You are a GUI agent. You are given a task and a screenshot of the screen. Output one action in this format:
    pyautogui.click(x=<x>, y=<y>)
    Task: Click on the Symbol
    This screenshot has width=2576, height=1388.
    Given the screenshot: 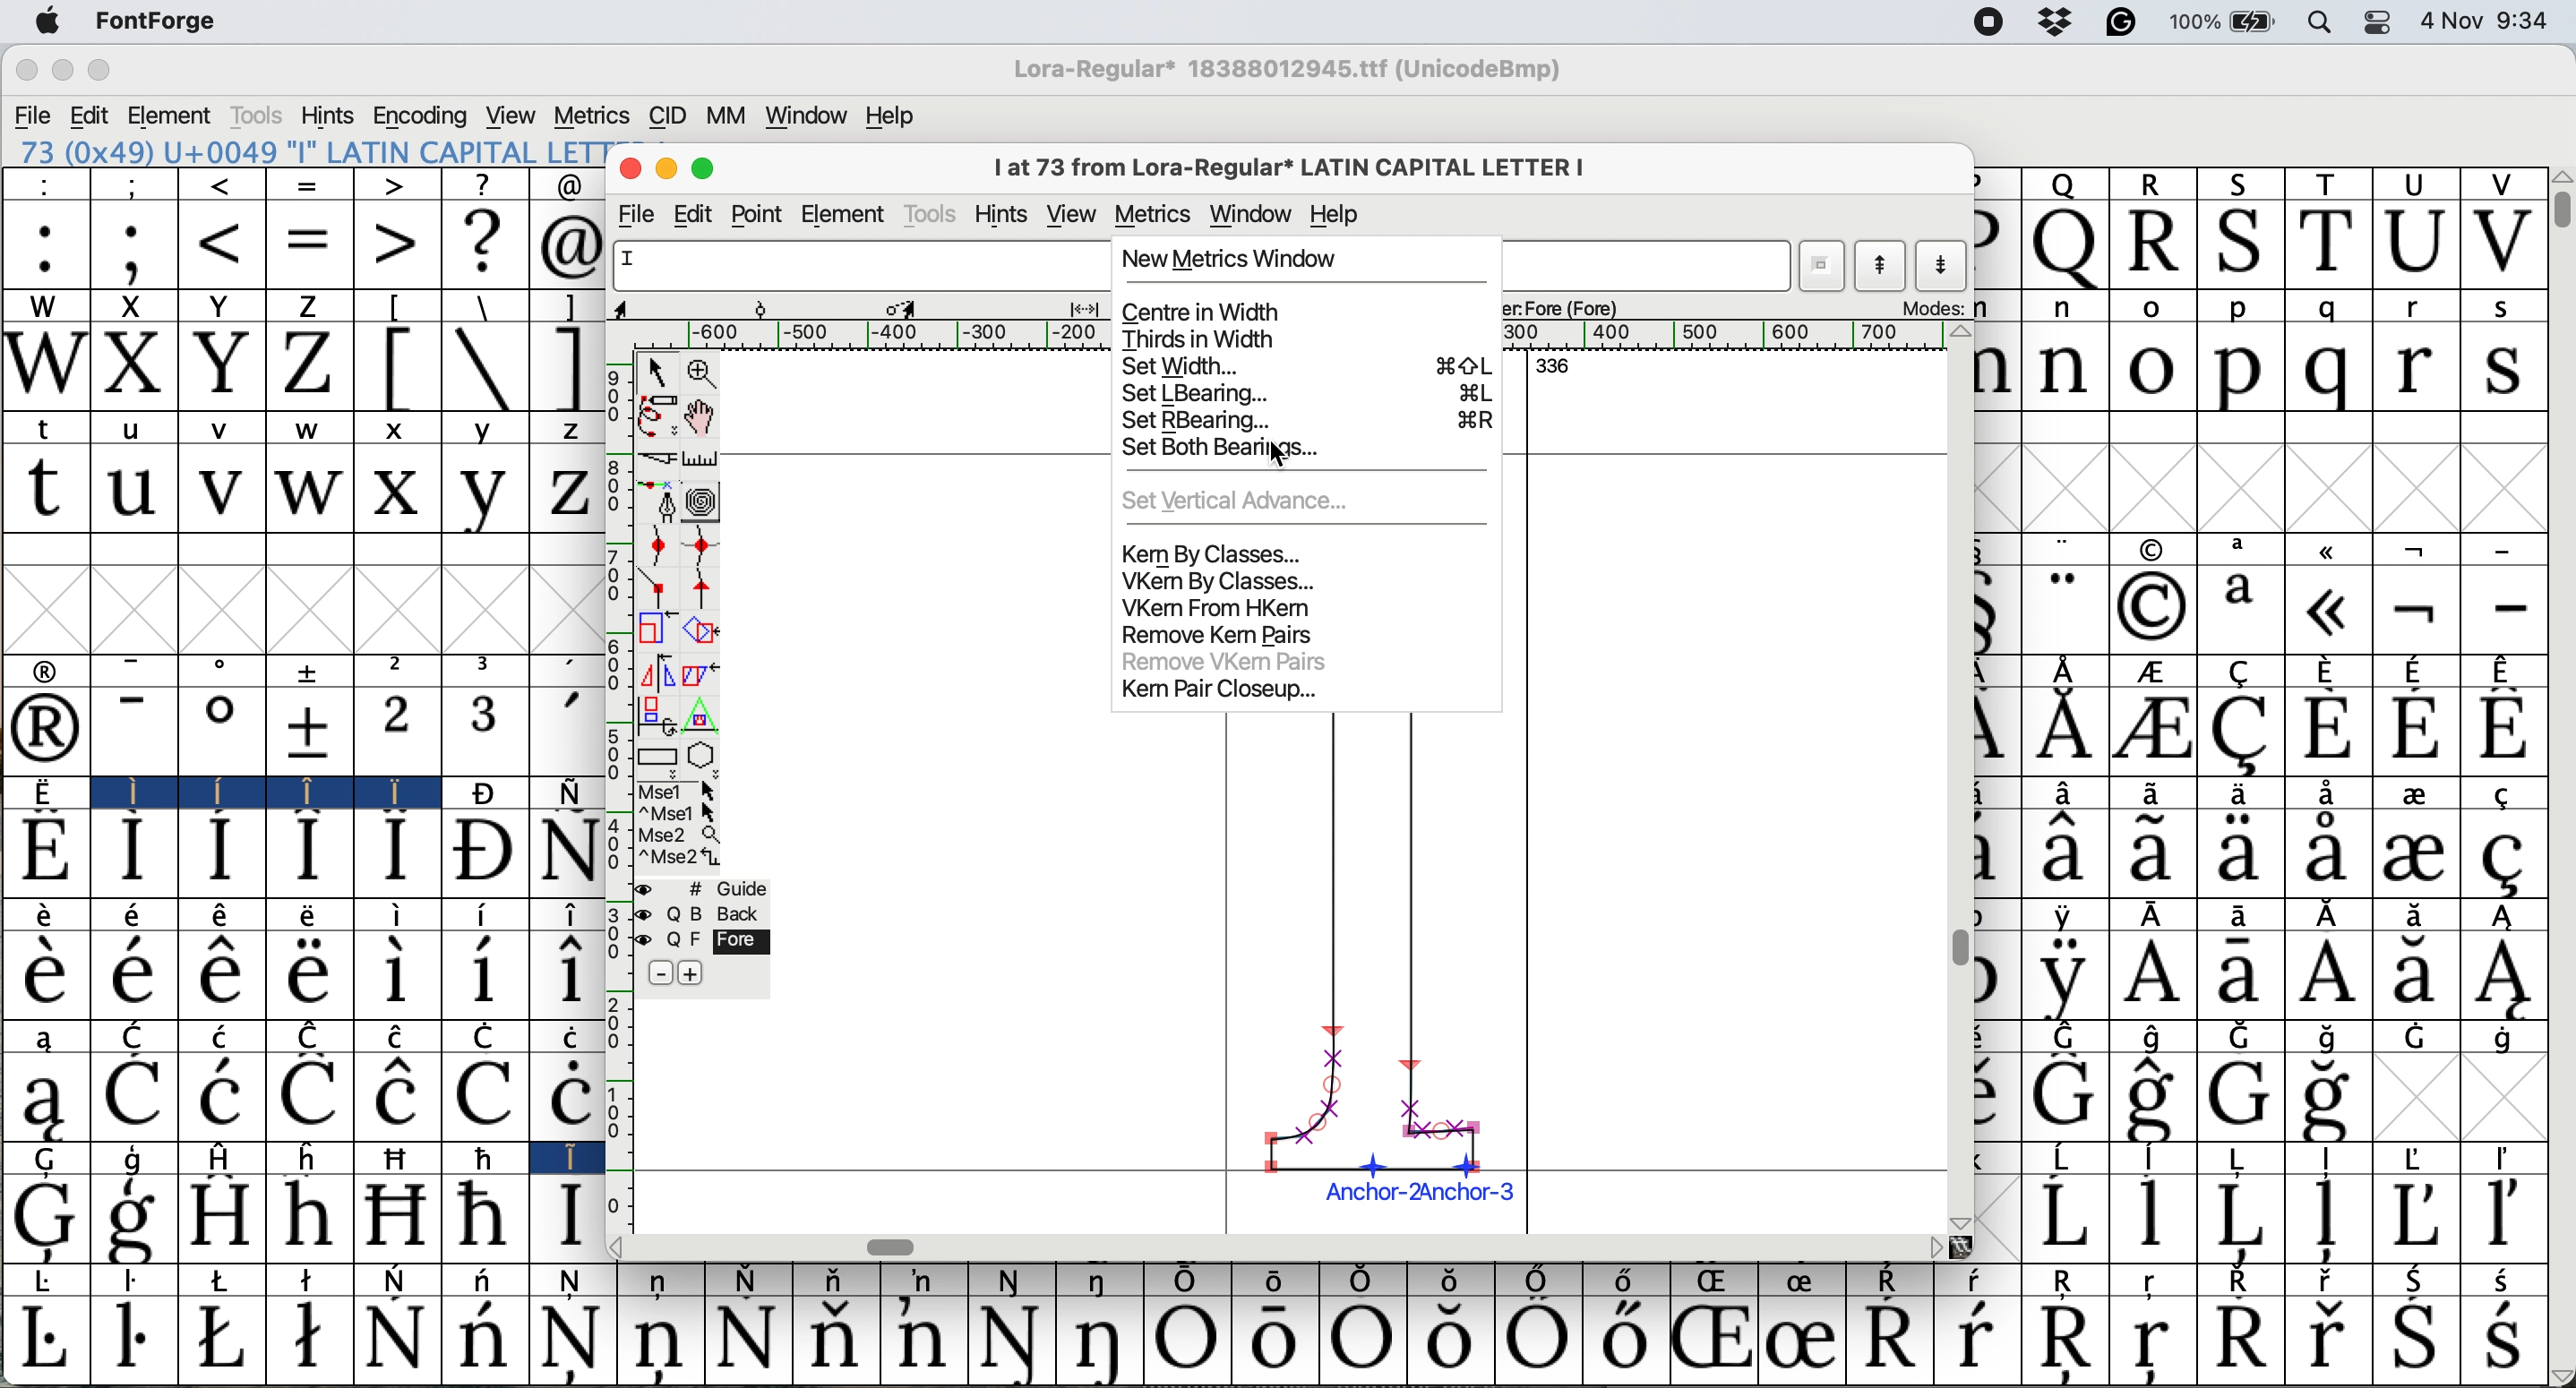 What is the action you would take?
    pyautogui.click(x=2160, y=1158)
    